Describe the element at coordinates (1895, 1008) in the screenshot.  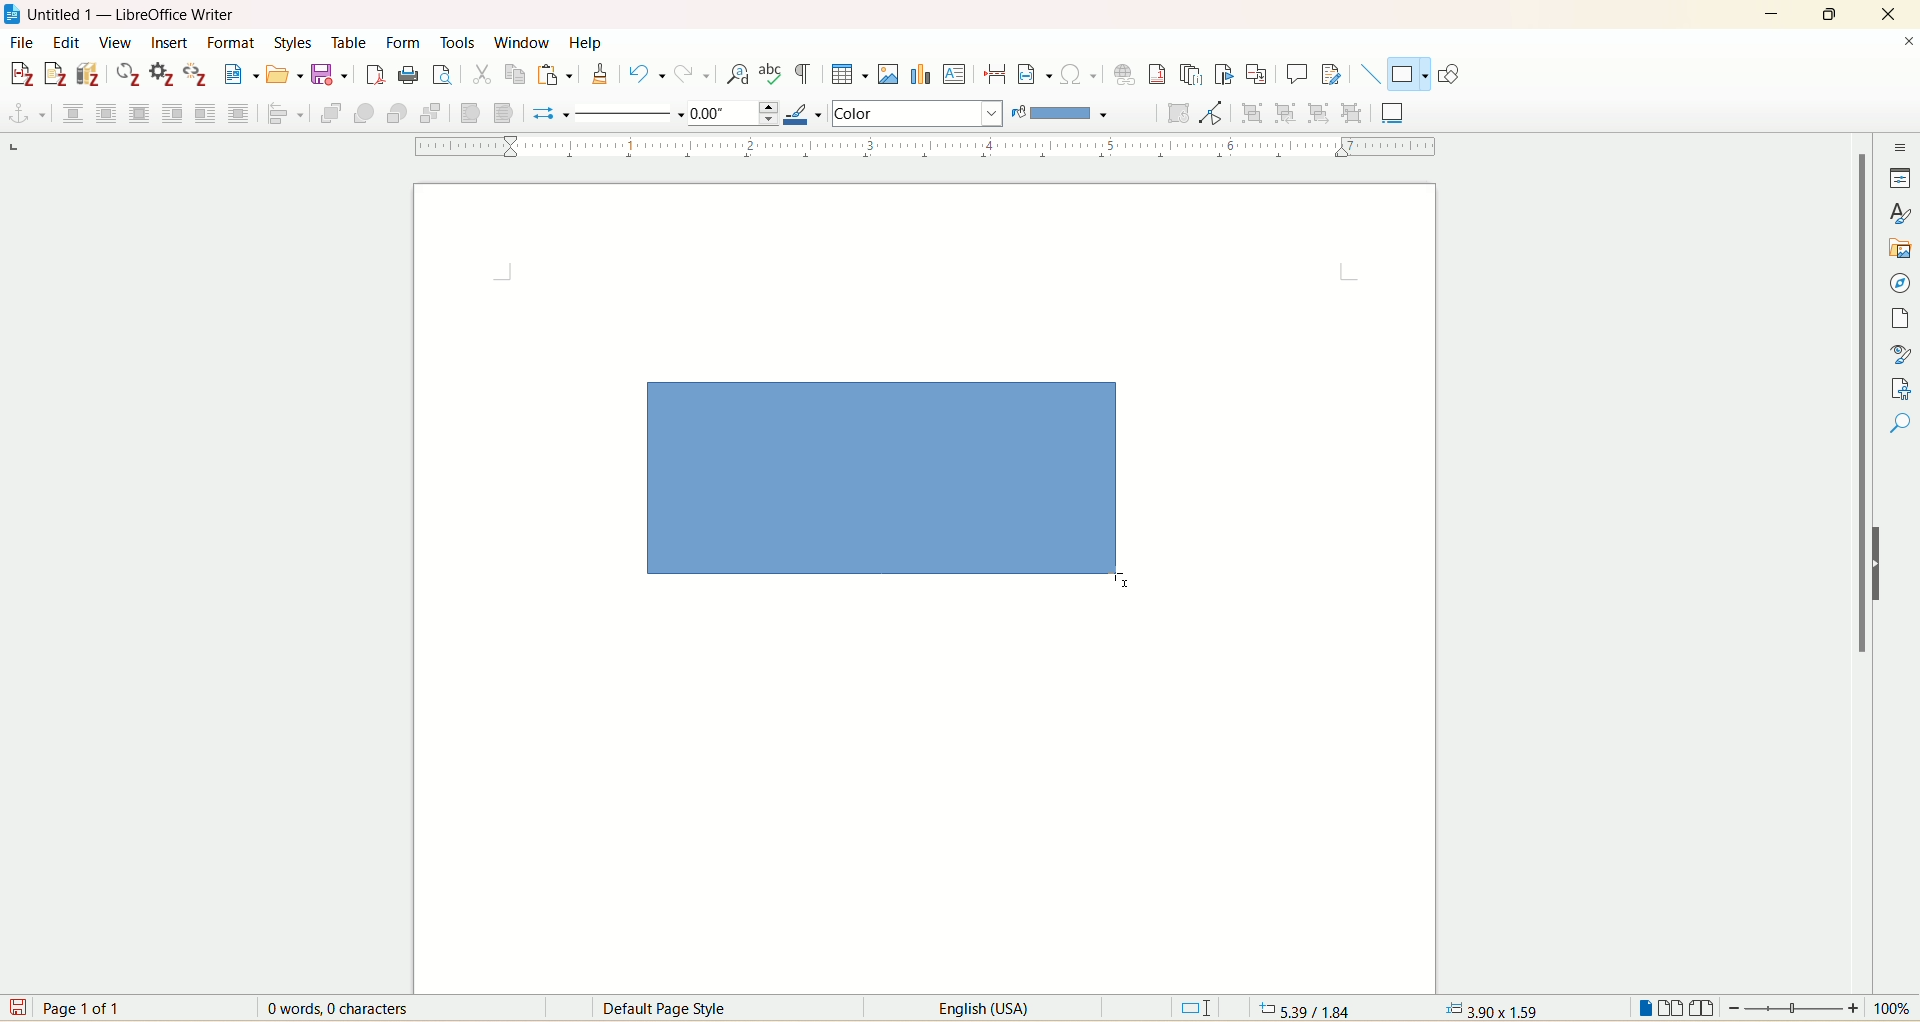
I see `zoom percent` at that location.